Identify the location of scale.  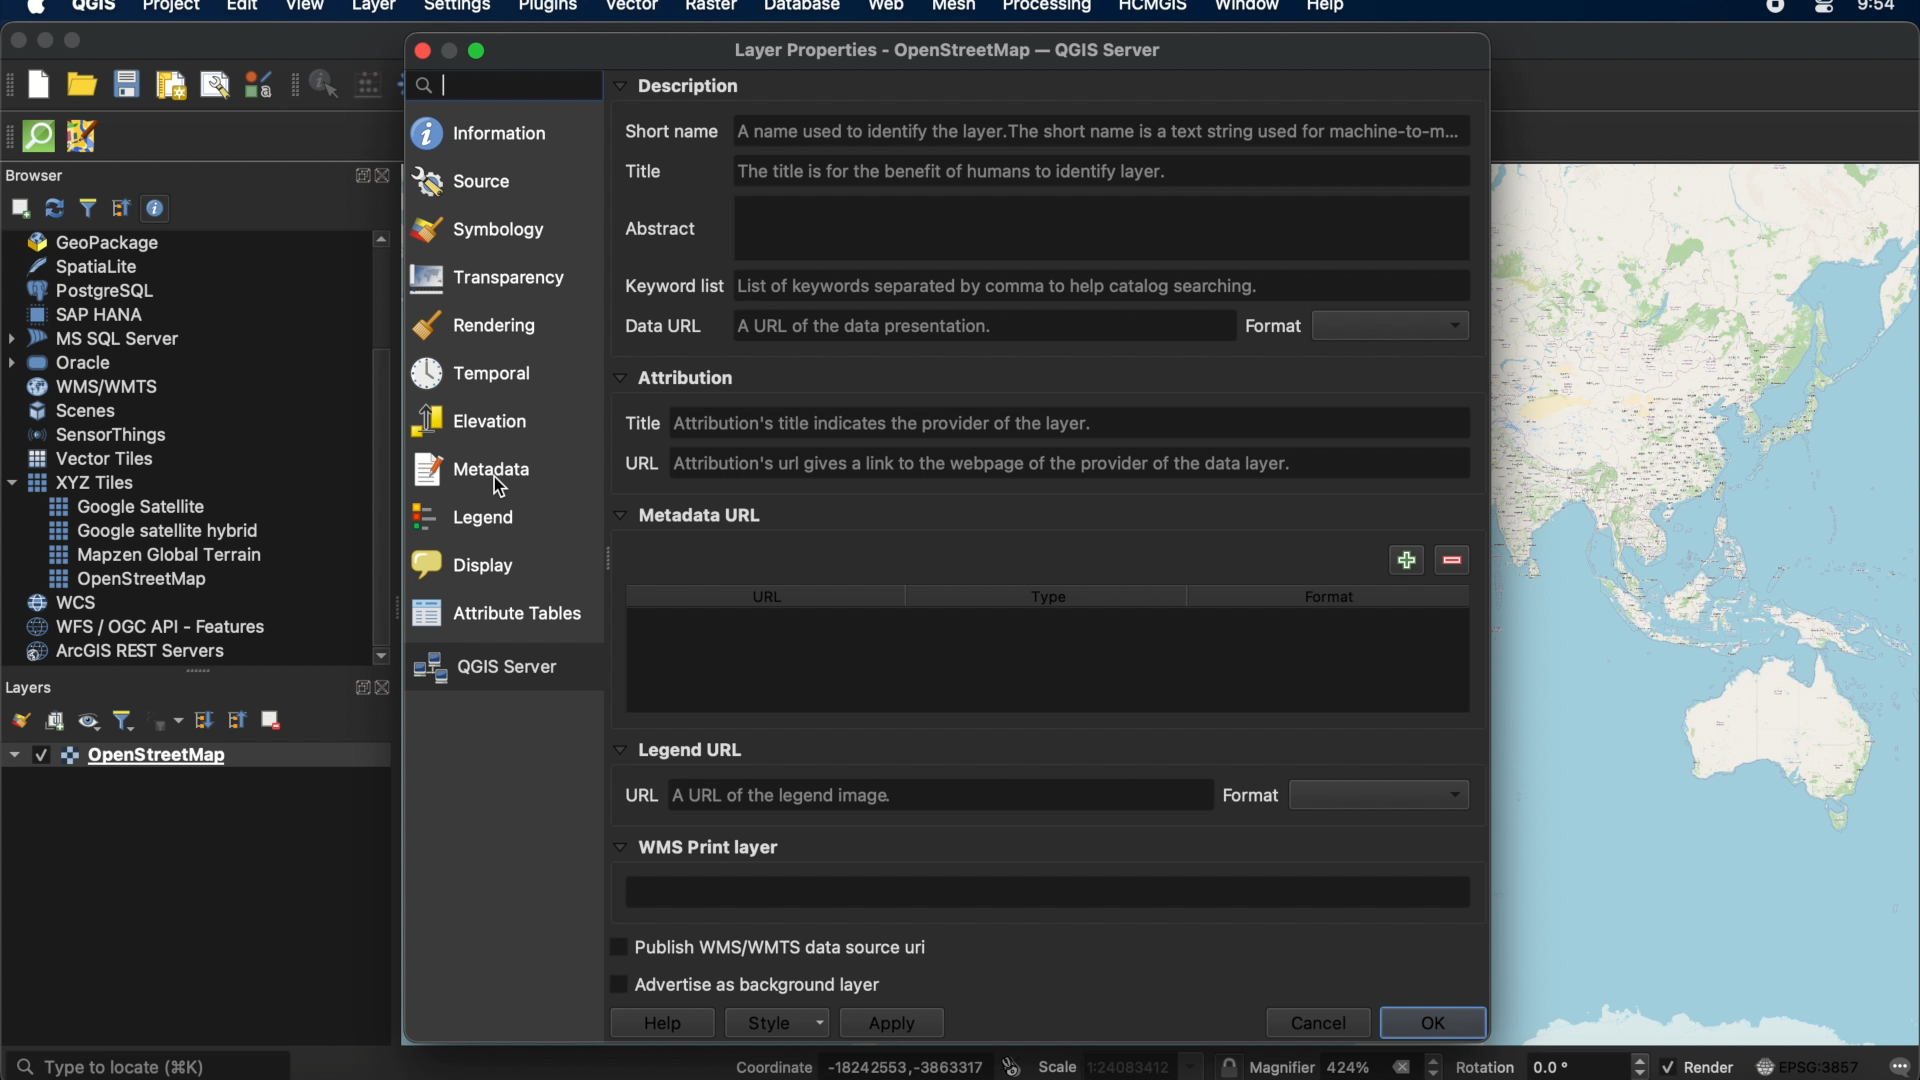
(1122, 1064).